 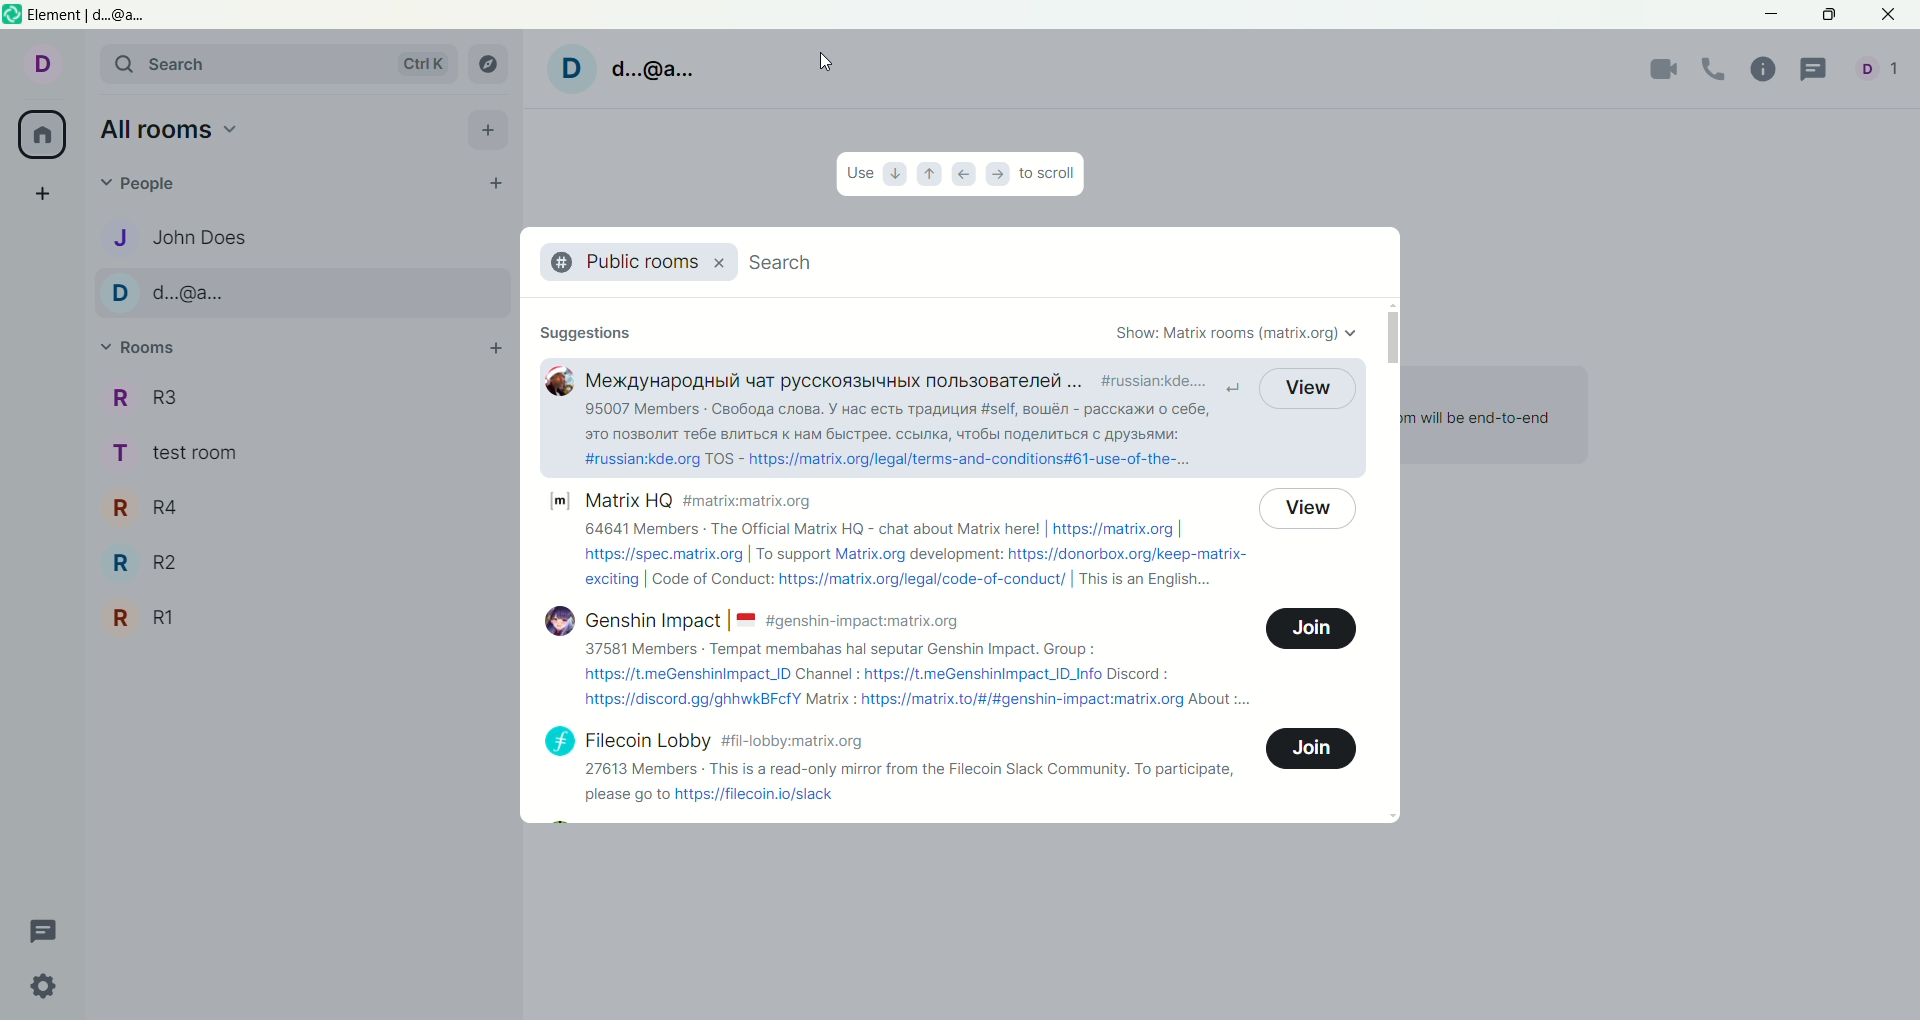 I want to click on To support, so click(x=794, y=555).